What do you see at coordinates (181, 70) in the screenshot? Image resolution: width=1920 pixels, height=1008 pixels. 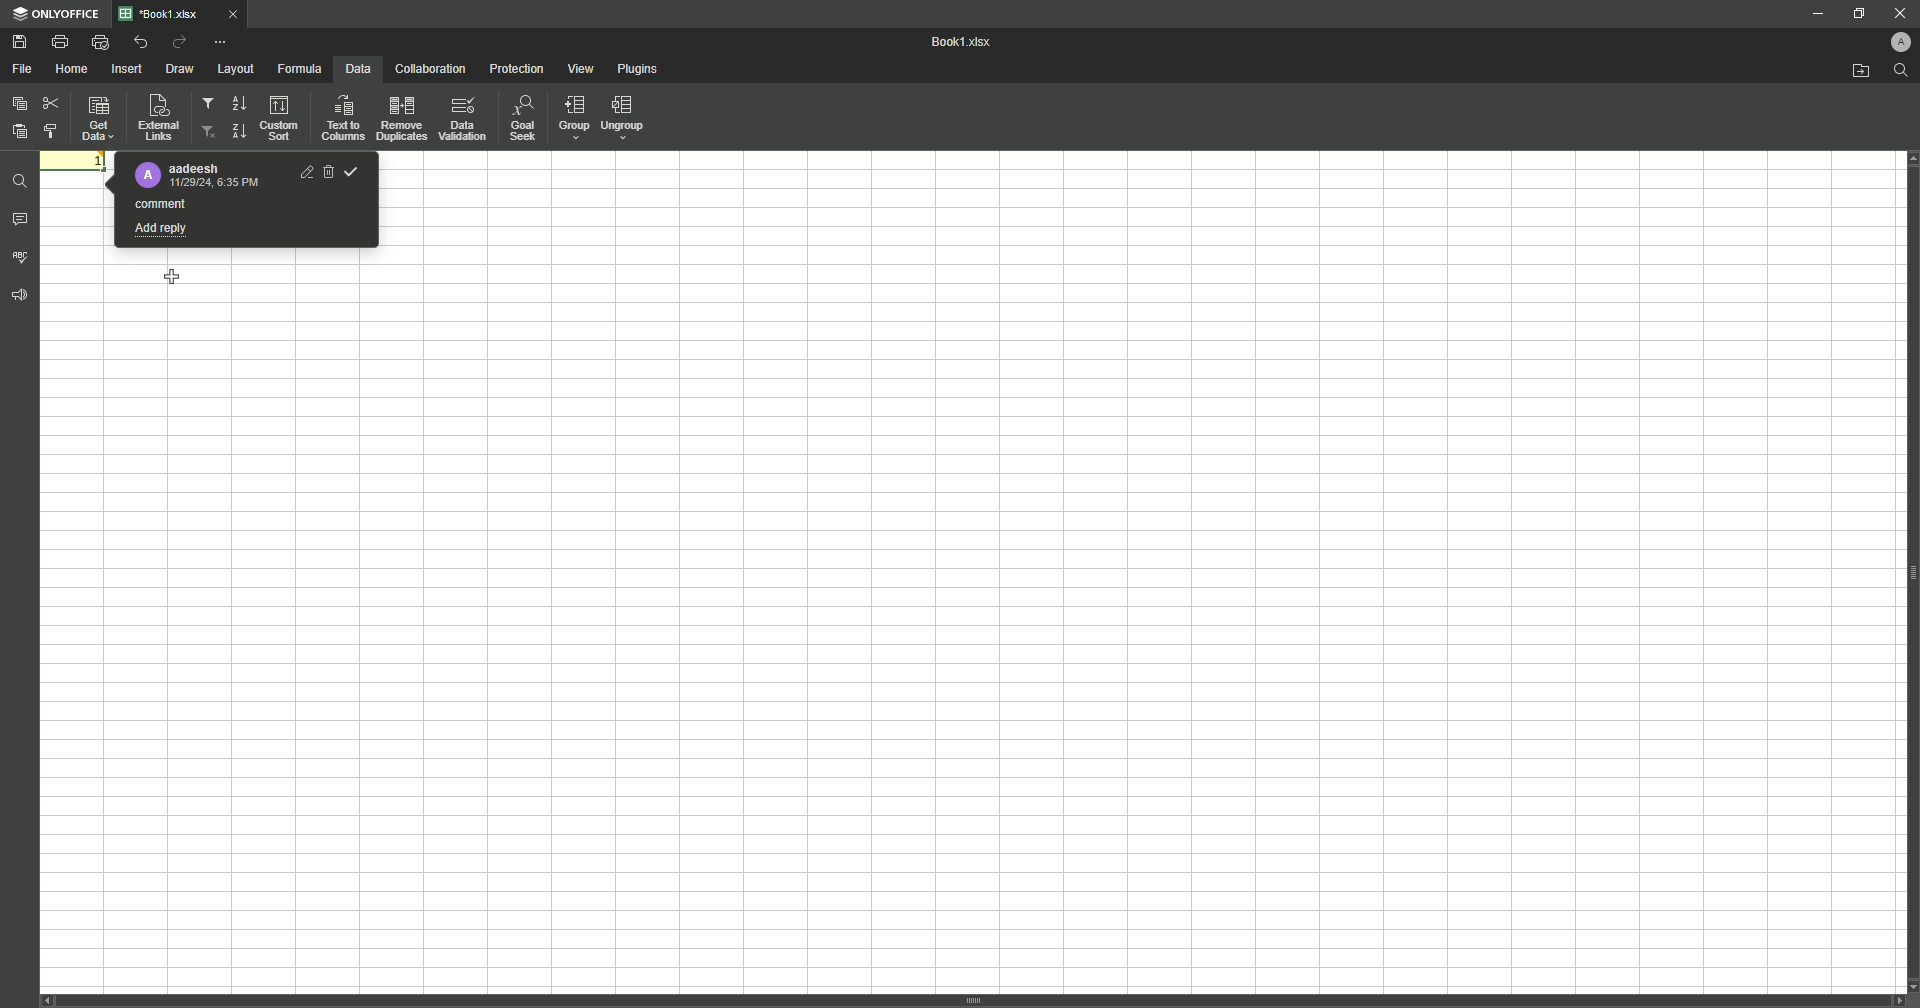 I see `Draw` at bounding box center [181, 70].